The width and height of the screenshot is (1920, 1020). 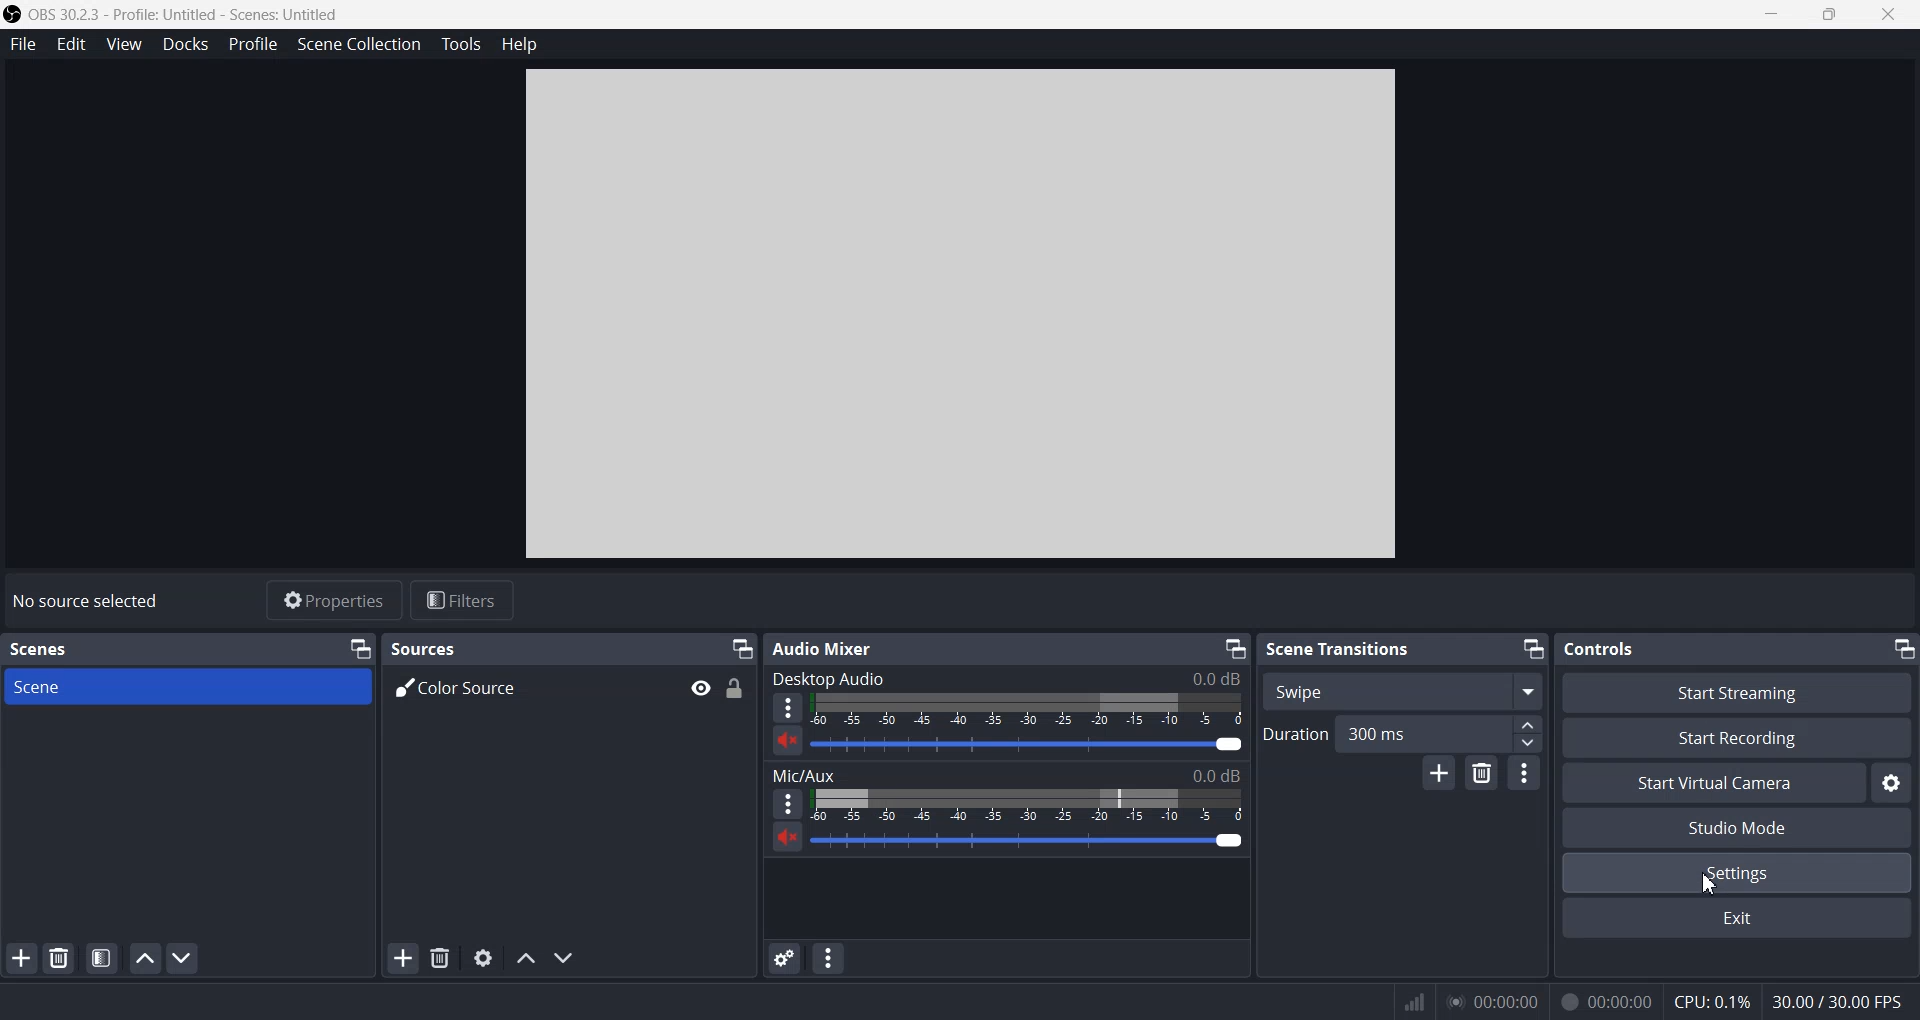 I want to click on Settings, so click(x=1892, y=782).